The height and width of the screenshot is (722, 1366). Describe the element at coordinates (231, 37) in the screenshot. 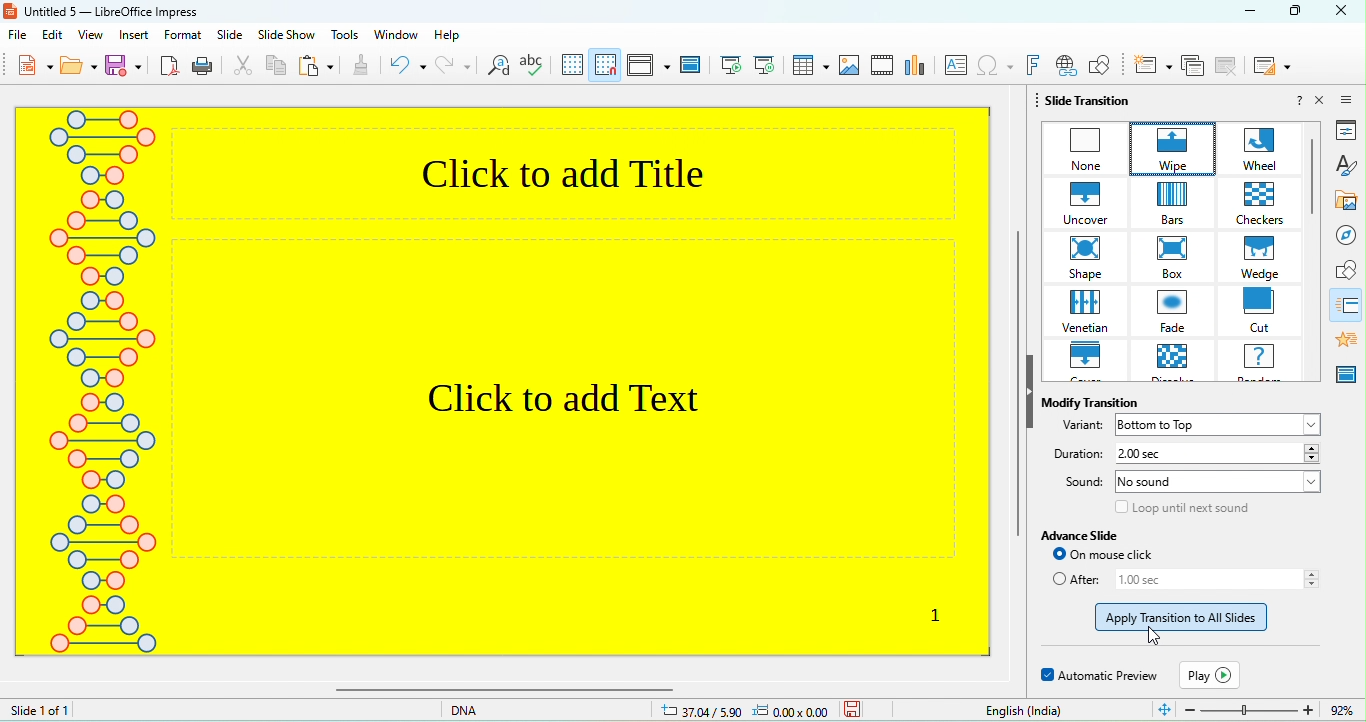

I see `slide` at that location.